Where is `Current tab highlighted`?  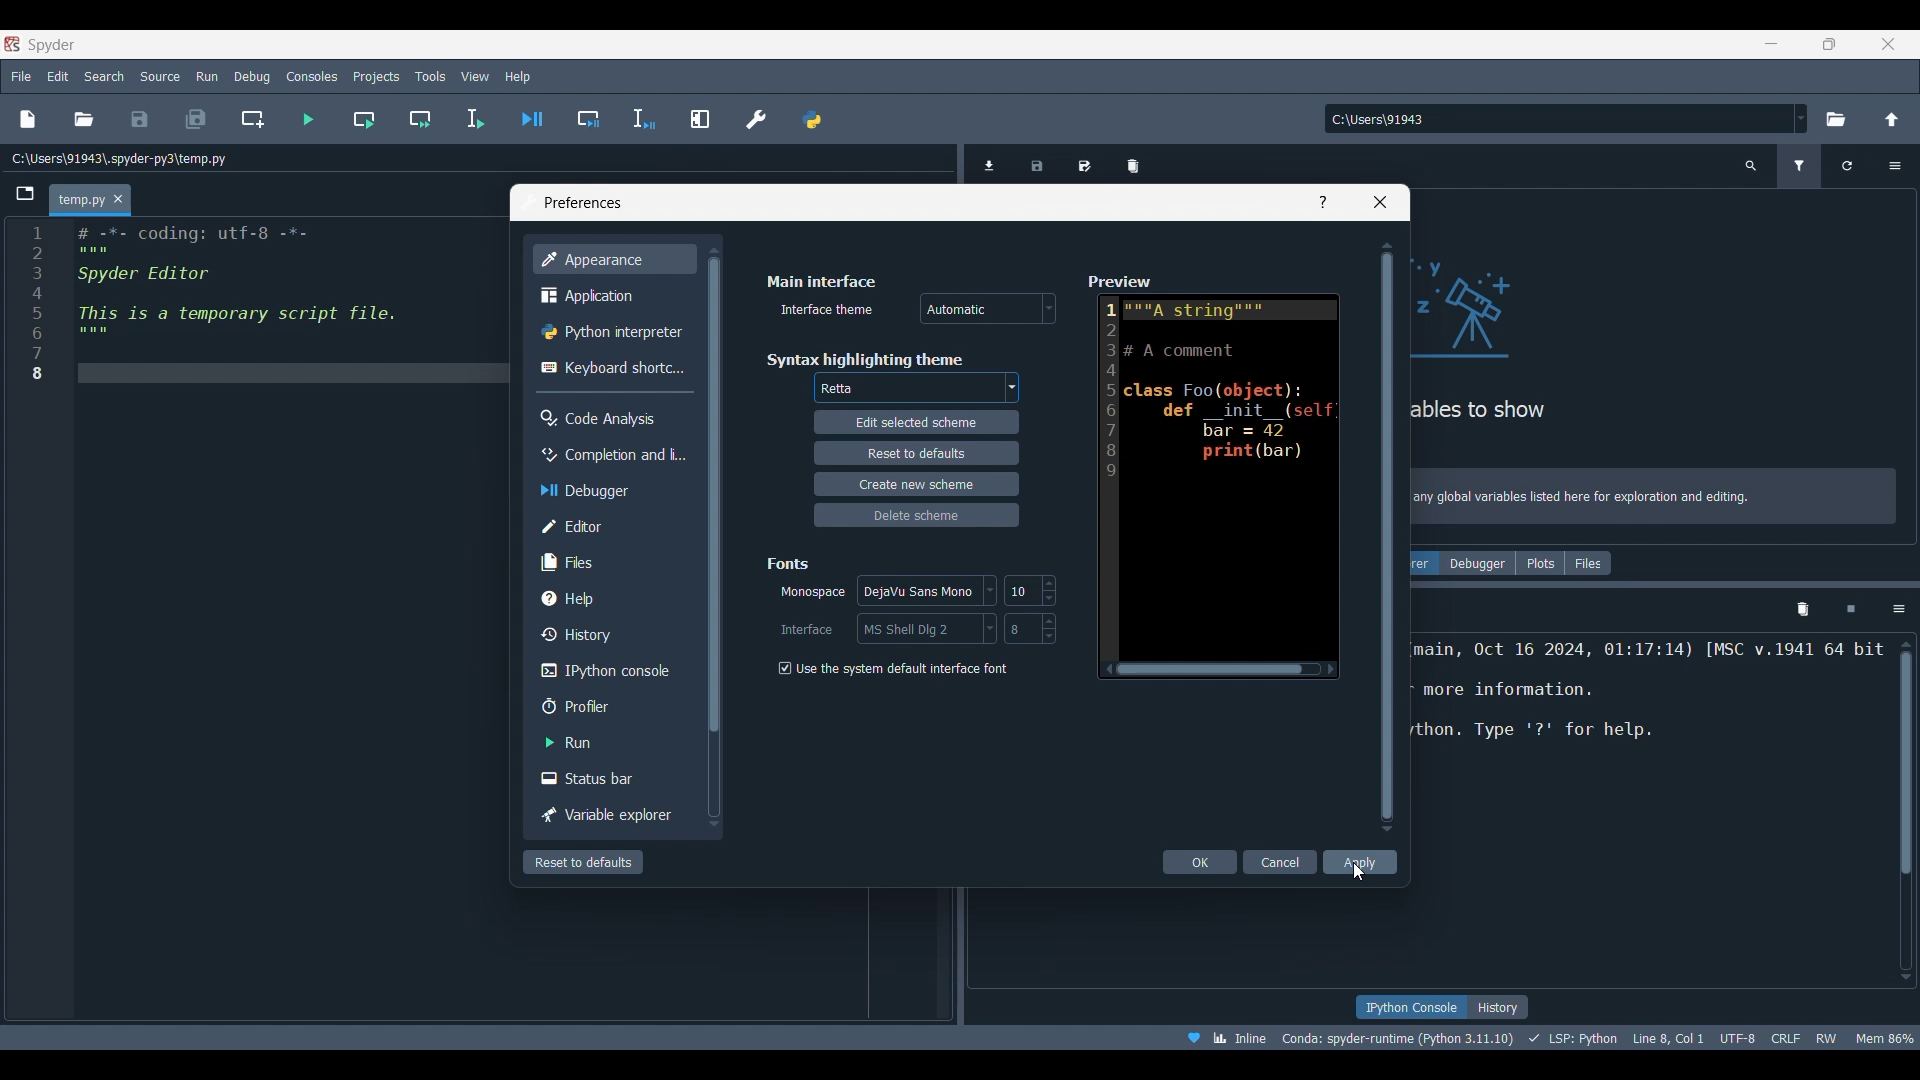 Current tab highlighted is located at coordinates (80, 201).